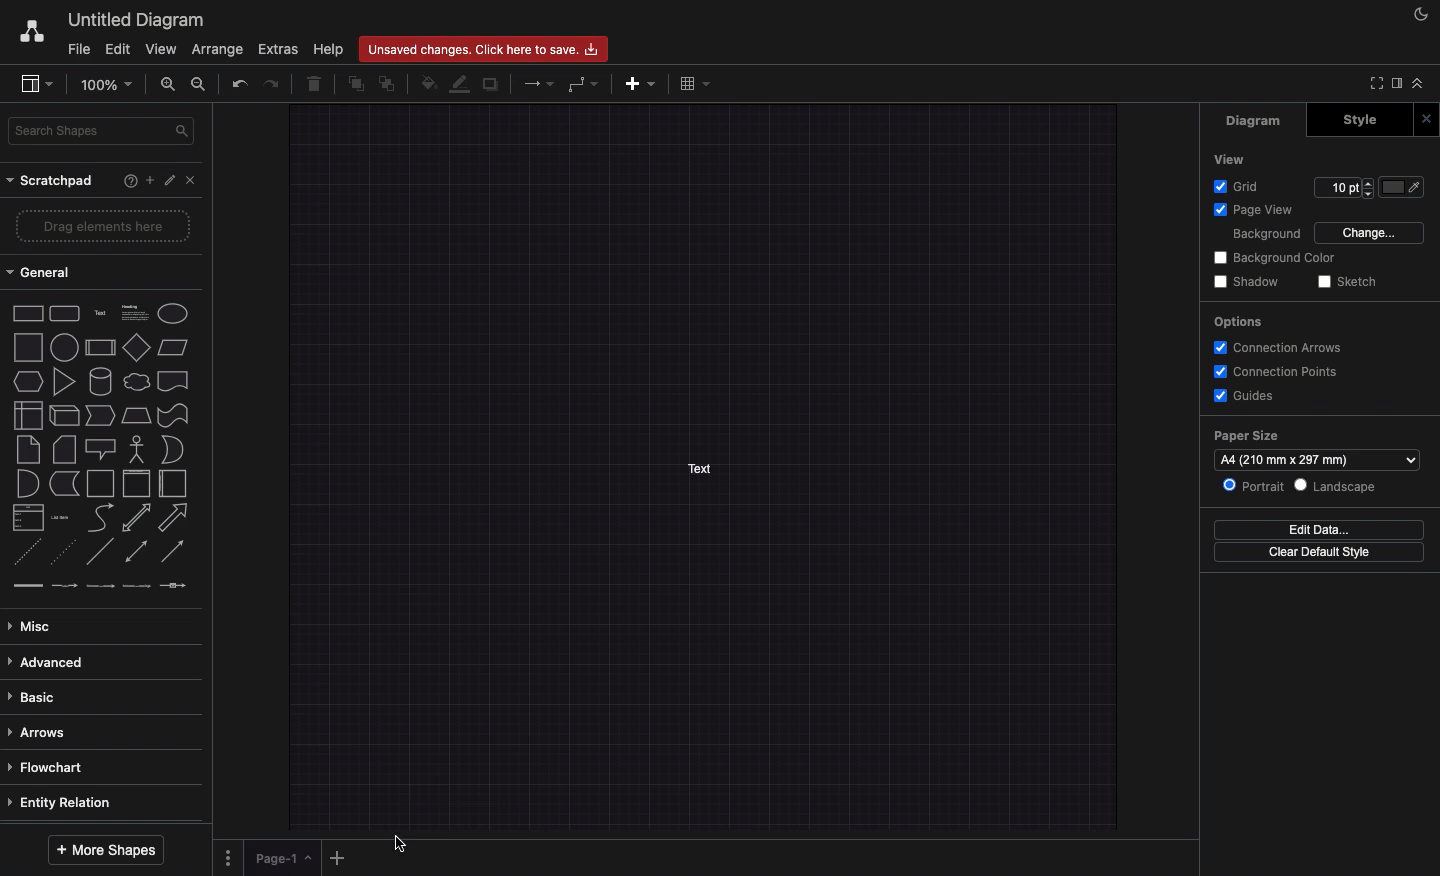 This screenshot has width=1440, height=876. I want to click on Add, so click(149, 180).